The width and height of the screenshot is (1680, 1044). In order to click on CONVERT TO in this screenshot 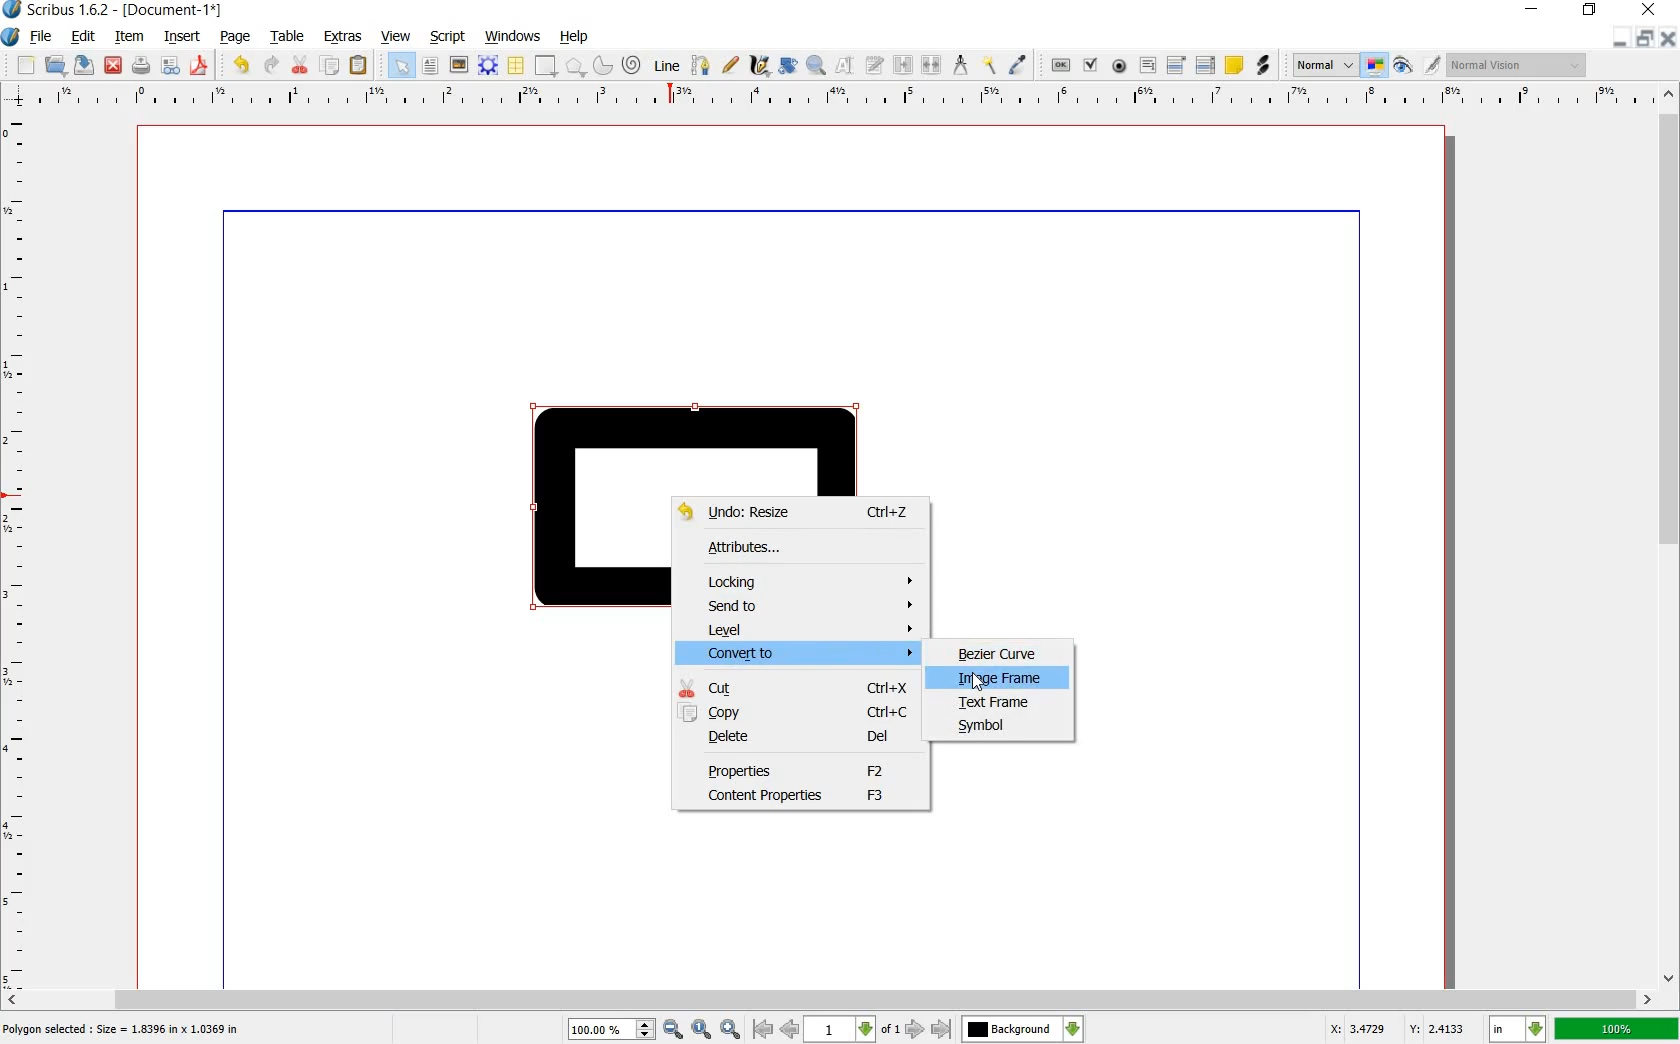, I will do `click(809, 654)`.